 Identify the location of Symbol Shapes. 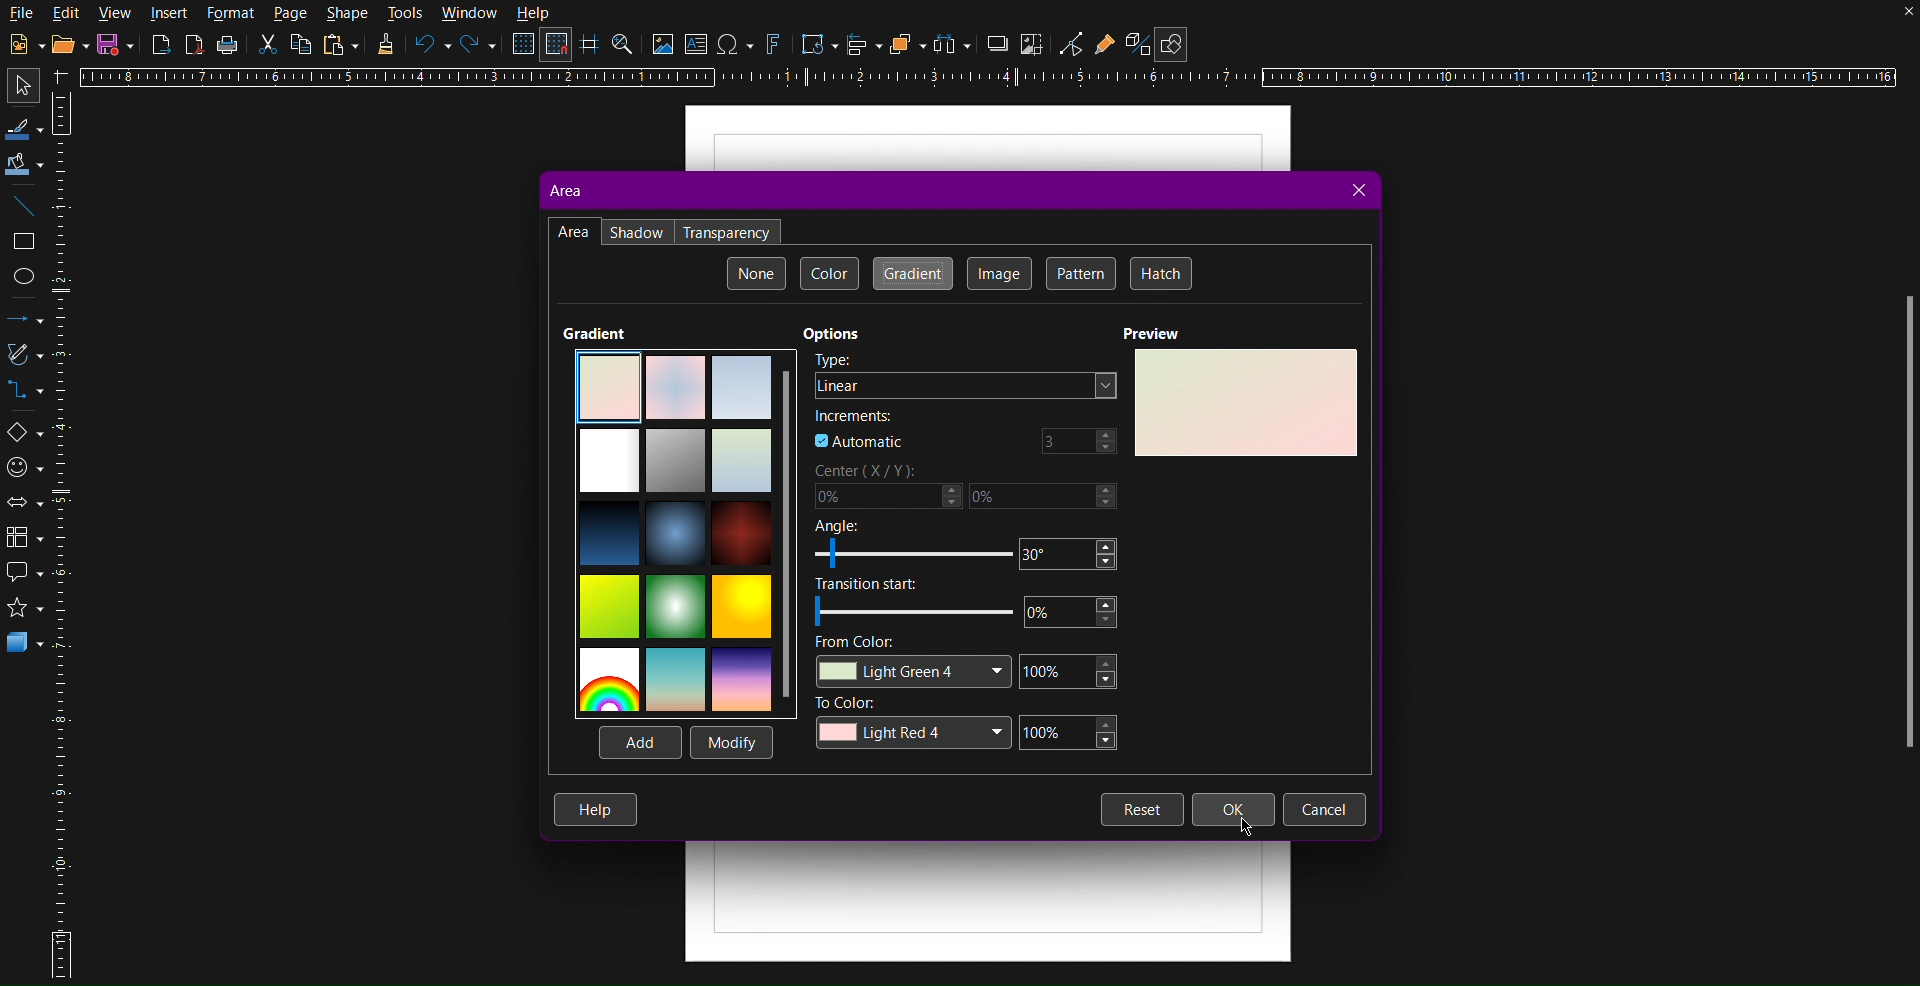
(24, 466).